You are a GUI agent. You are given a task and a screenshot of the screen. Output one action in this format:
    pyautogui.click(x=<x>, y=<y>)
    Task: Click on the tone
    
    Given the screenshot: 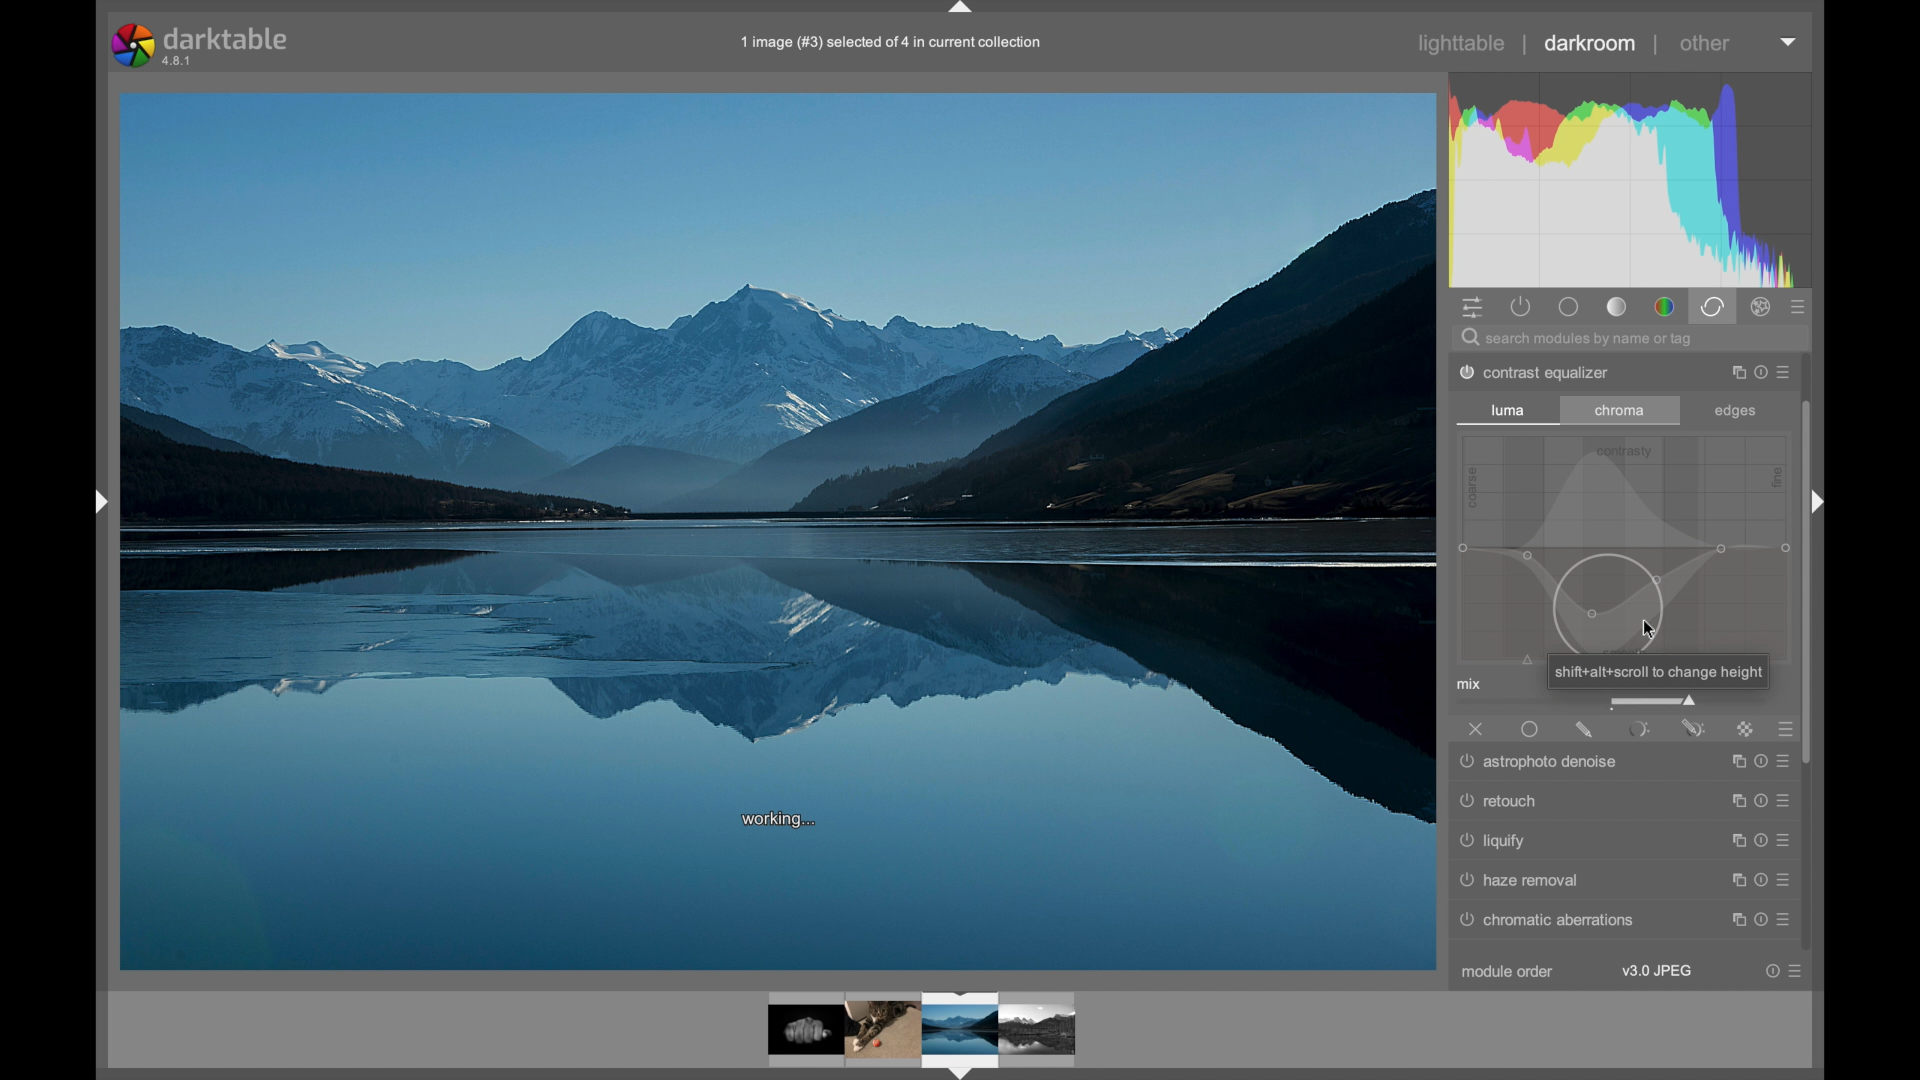 What is the action you would take?
    pyautogui.click(x=1618, y=308)
    